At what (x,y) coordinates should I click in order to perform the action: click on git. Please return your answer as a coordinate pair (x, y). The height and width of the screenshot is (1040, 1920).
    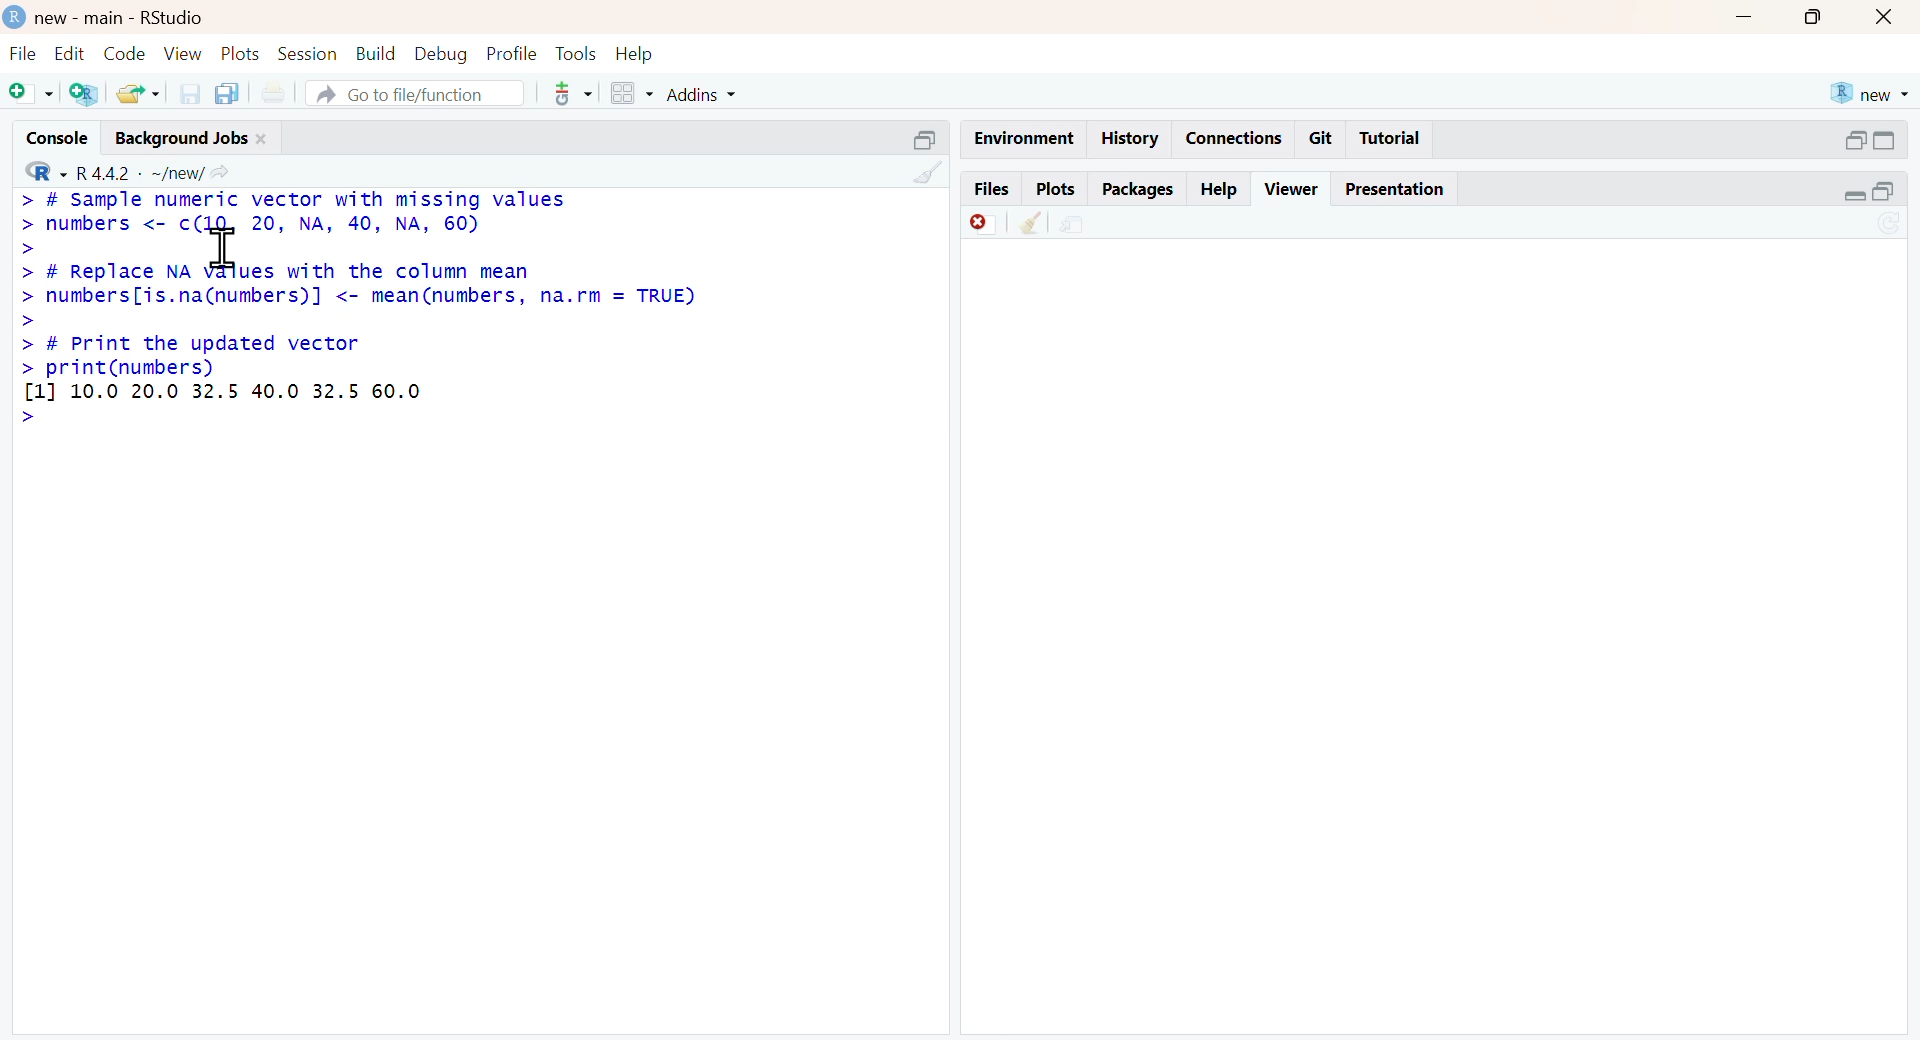
    Looking at the image, I should click on (1323, 139).